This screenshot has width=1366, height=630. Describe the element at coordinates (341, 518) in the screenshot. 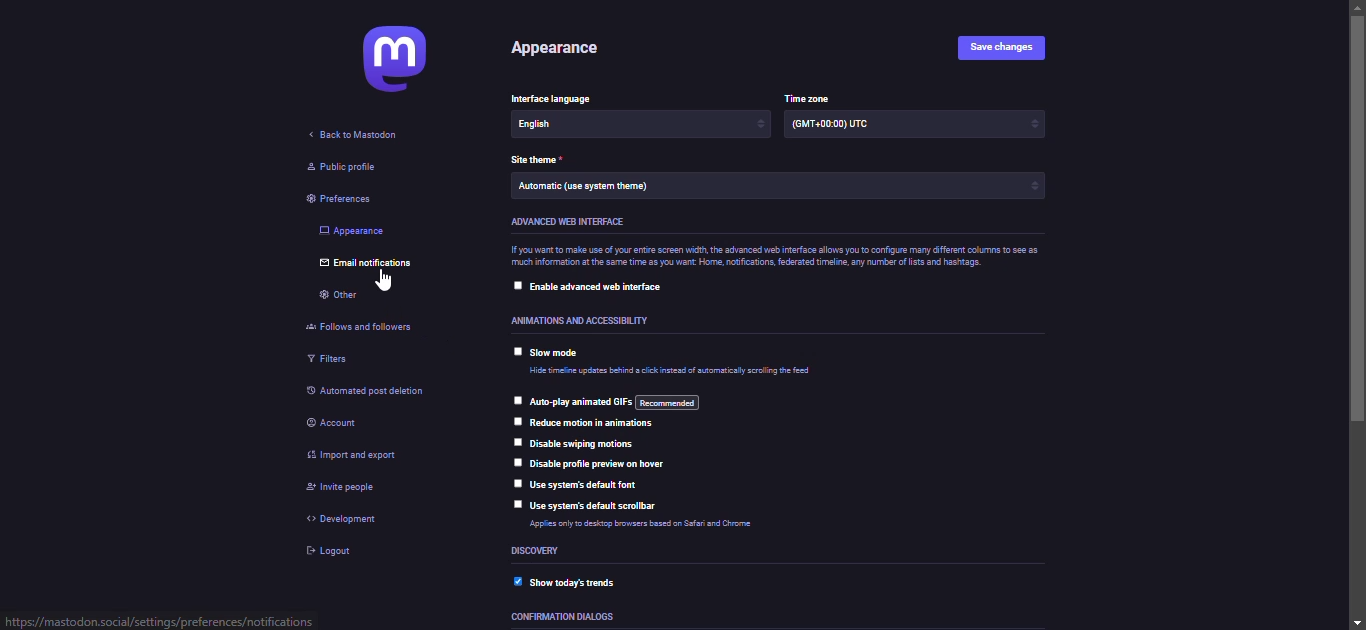

I see `development` at that location.